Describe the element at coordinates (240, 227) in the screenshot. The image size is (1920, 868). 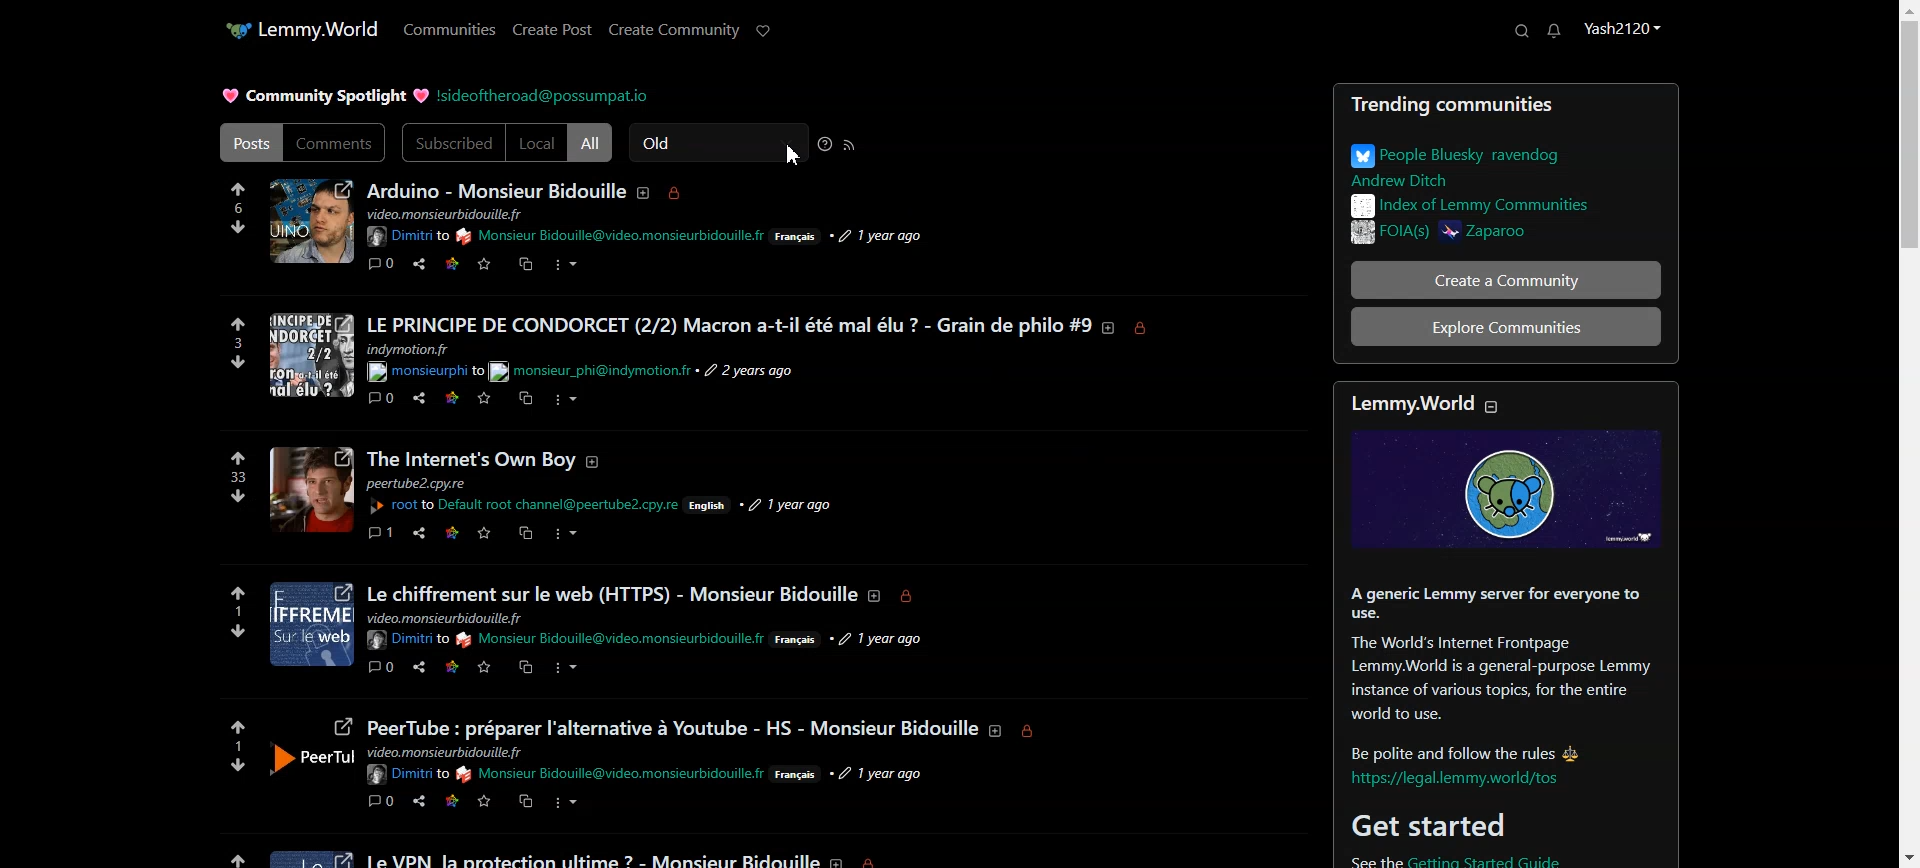
I see `Downvote` at that location.